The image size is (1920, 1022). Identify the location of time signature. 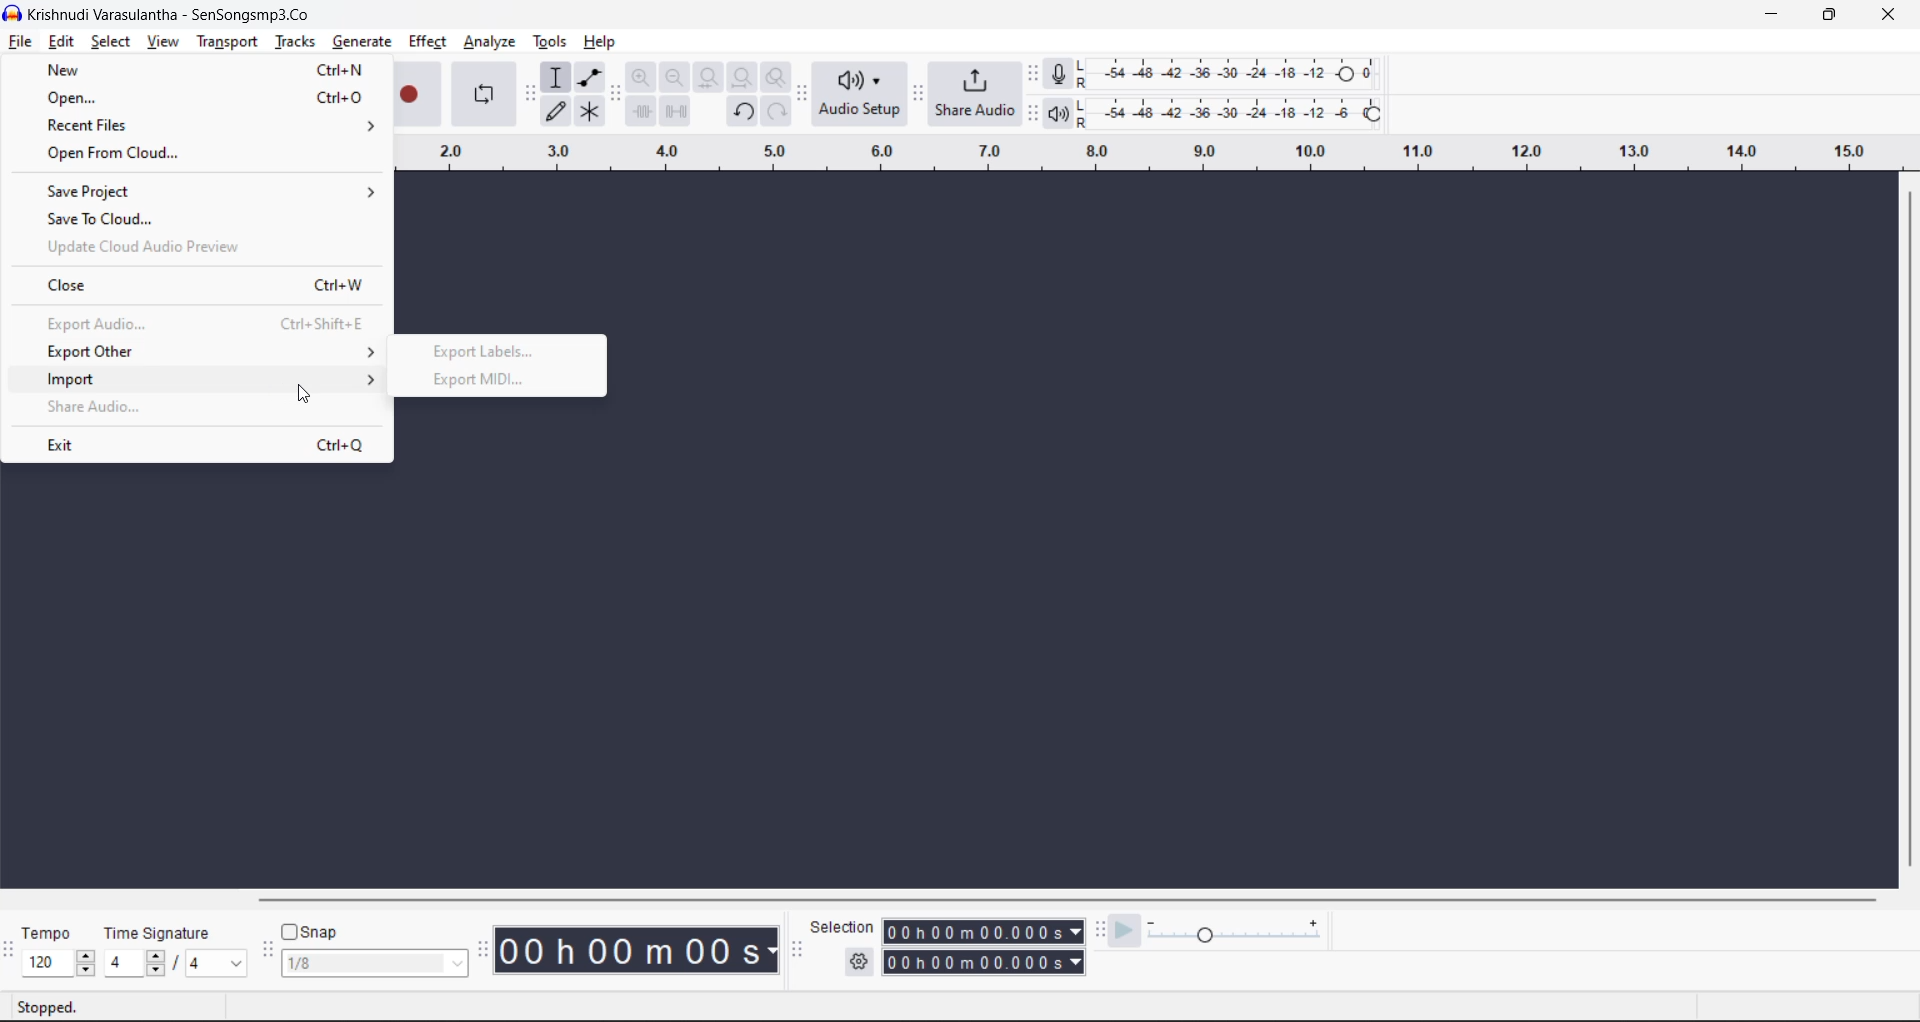
(164, 935).